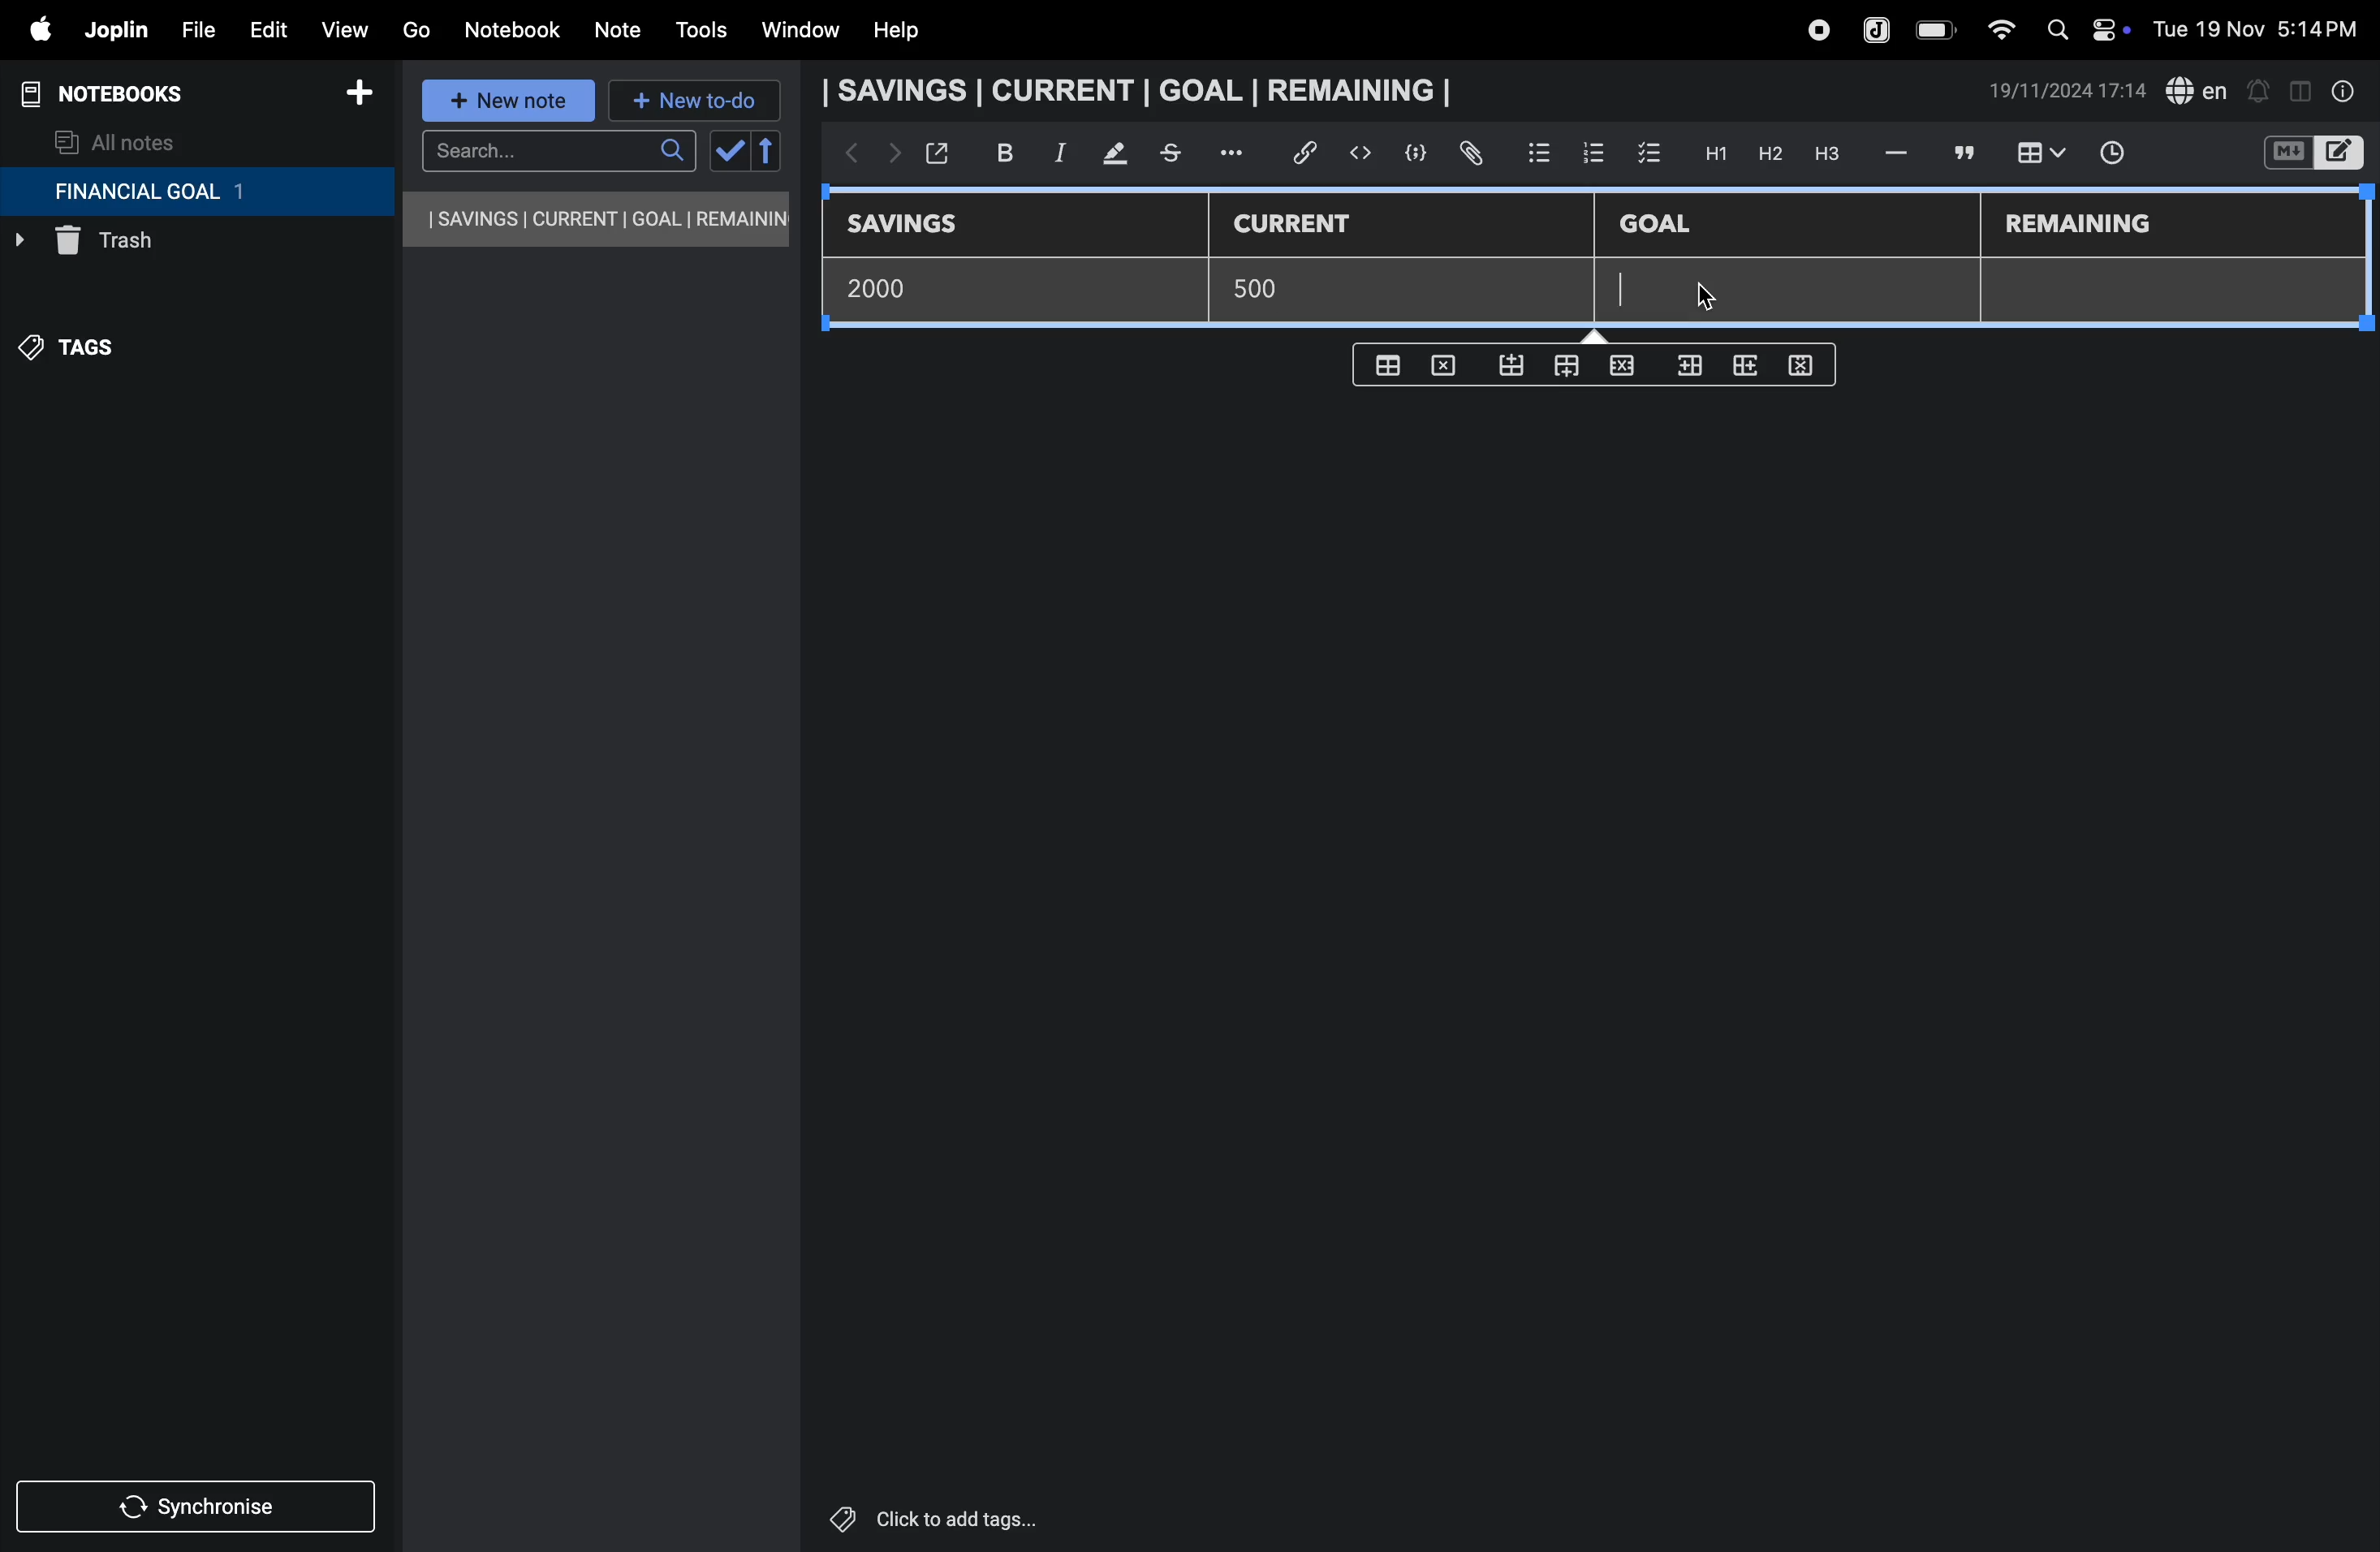 This screenshot has height=1552, width=2380. What do you see at coordinates (621, 31) in the screenshot?
I see `note` at bounding box center [621, 31].